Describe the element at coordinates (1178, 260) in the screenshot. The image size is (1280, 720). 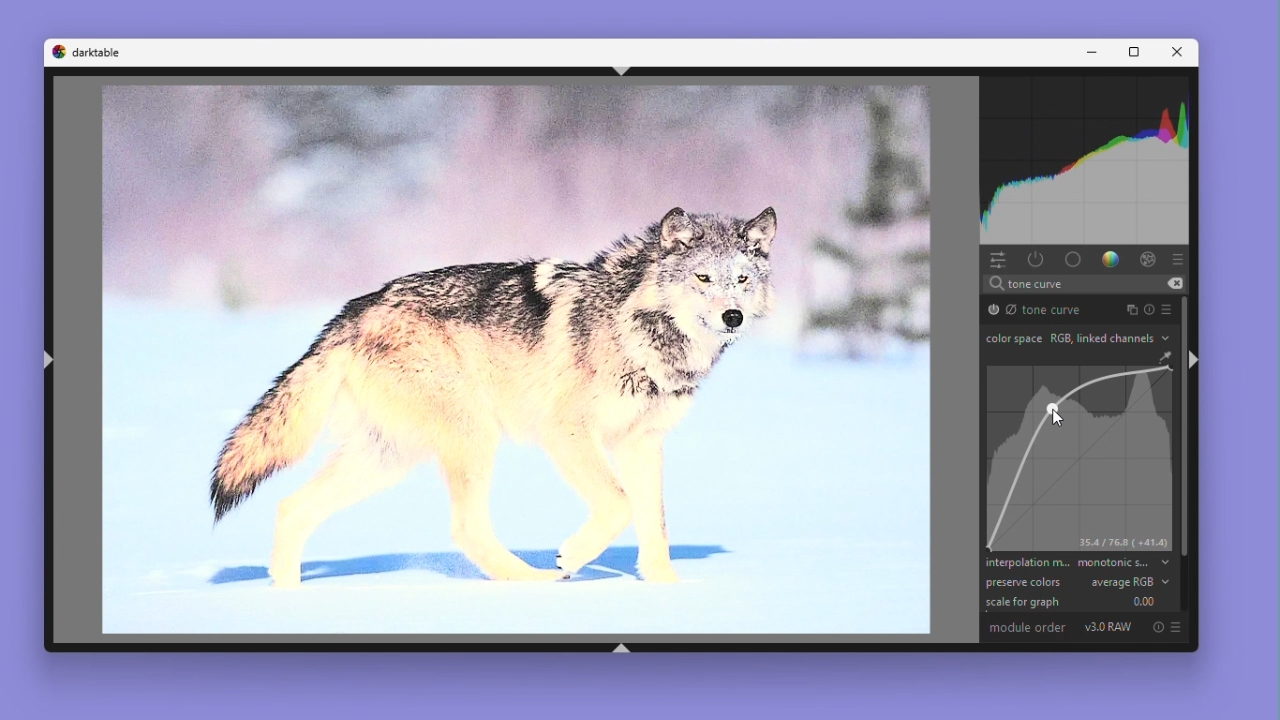
I see `Preset` at that location.